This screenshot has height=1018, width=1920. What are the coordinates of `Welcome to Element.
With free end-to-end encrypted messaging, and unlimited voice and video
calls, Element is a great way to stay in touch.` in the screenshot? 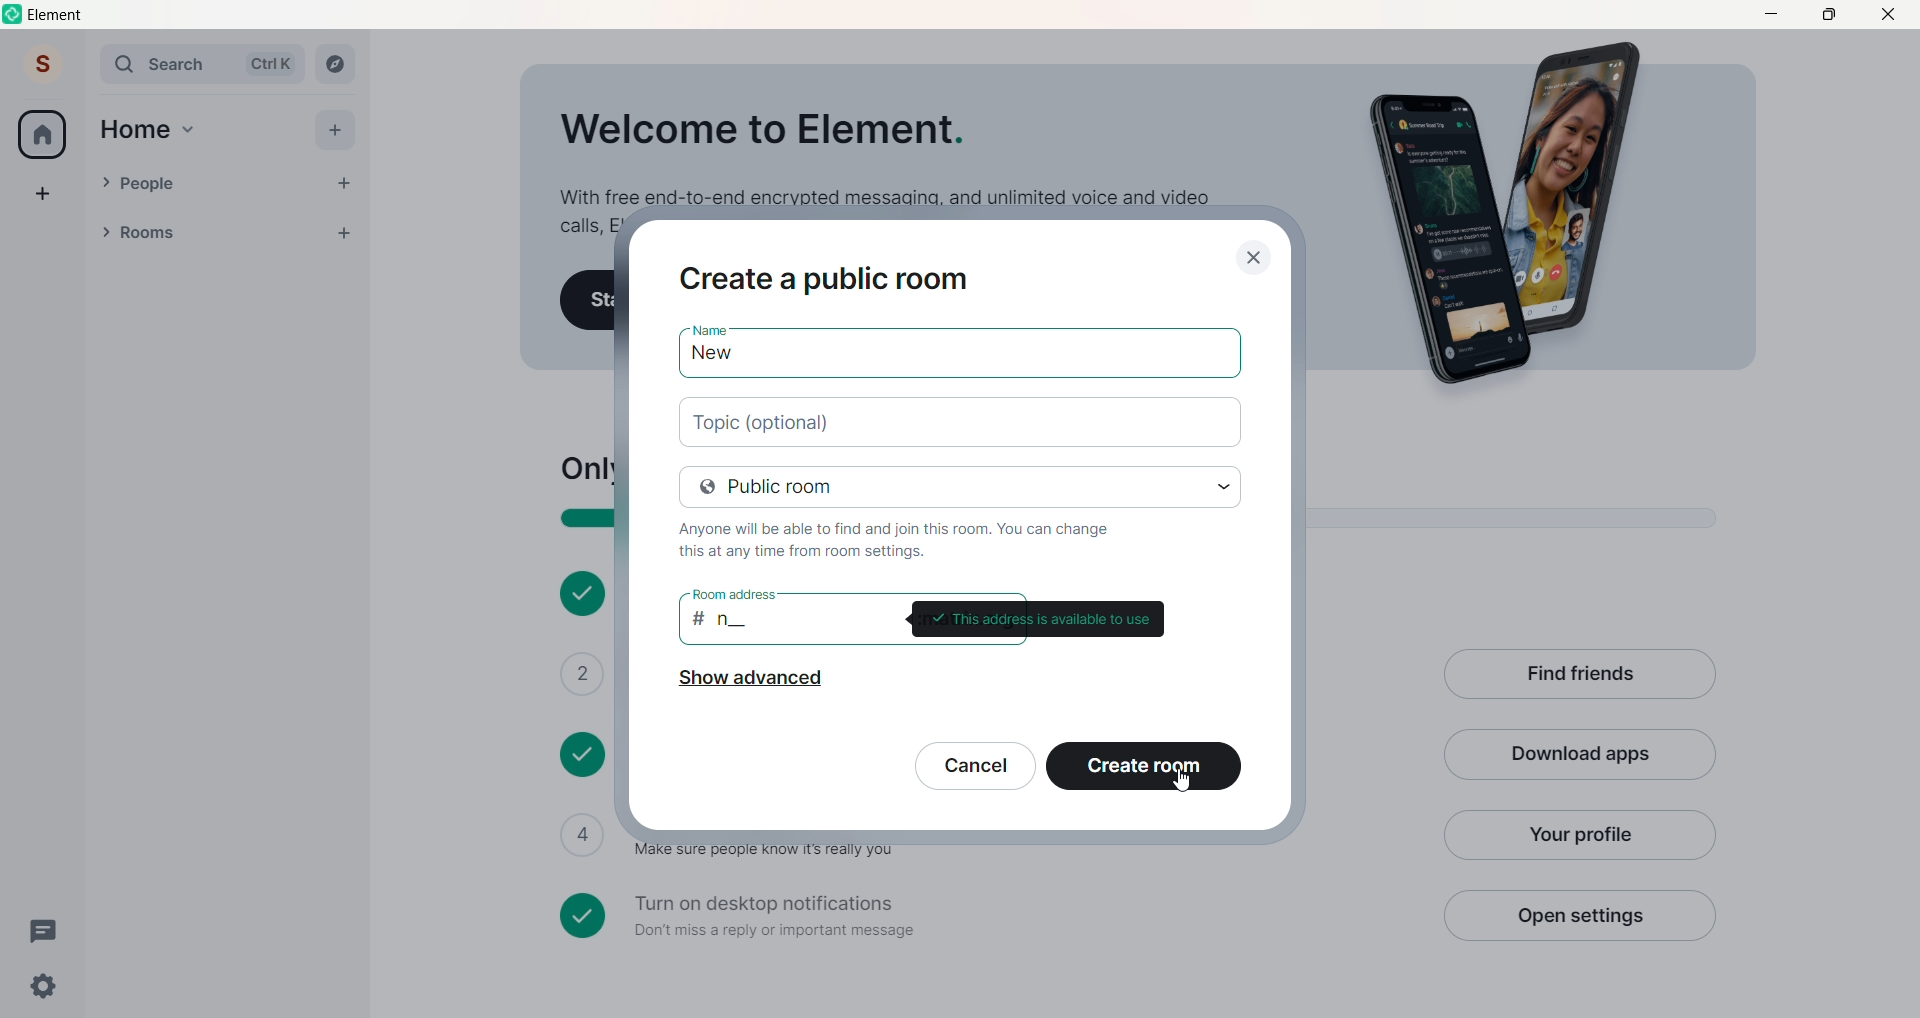 It's located at (882, 152).